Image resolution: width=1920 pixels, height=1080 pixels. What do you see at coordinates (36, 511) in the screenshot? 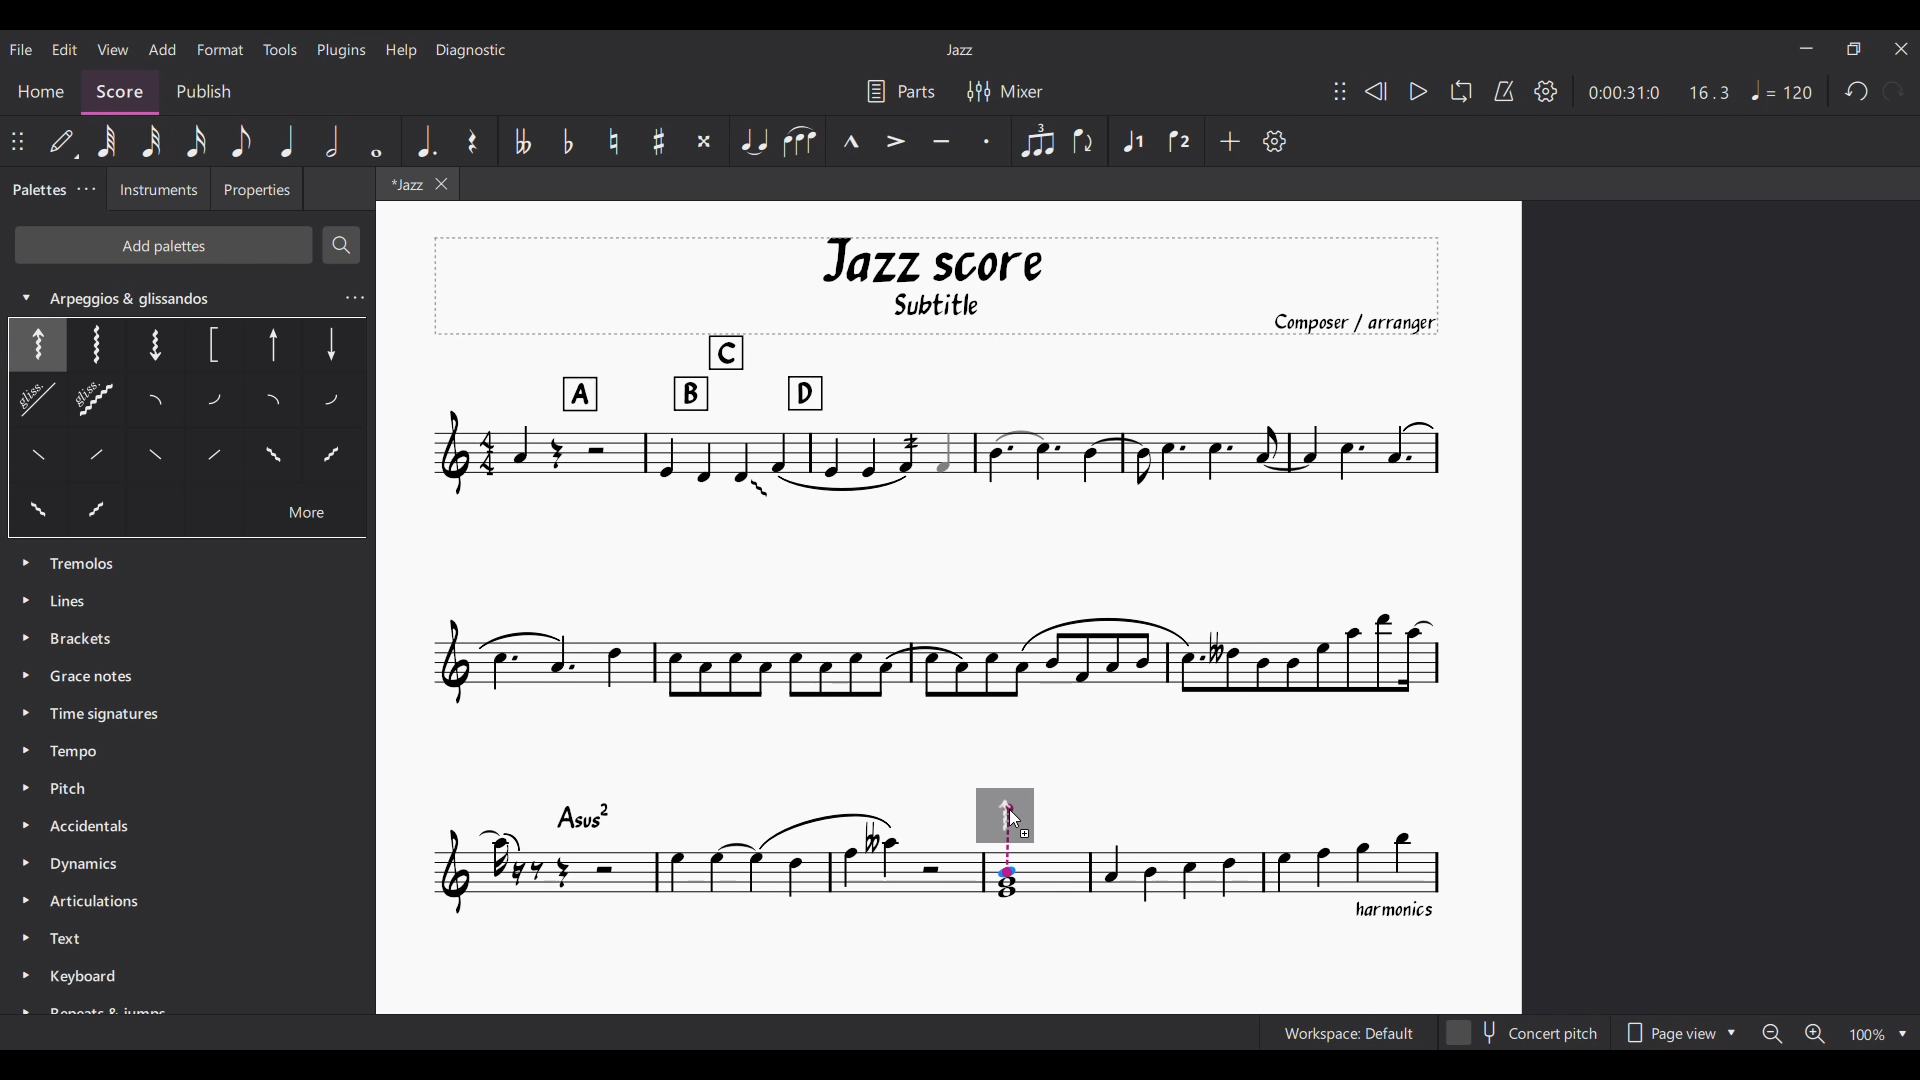
I see `` at bounding box center [36, 511].